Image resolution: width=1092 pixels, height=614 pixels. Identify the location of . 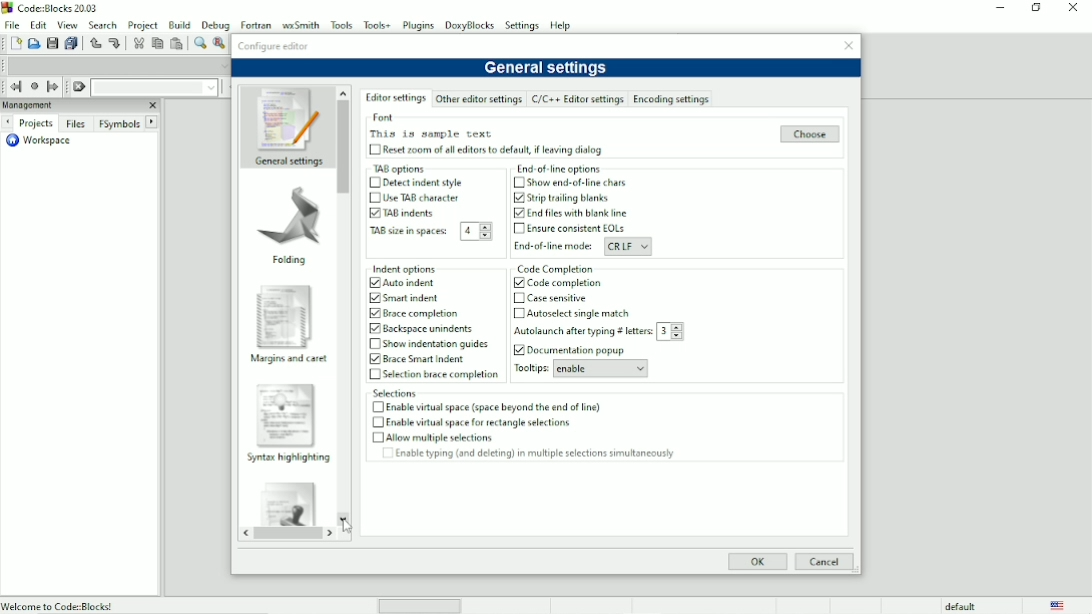
(374, 328).